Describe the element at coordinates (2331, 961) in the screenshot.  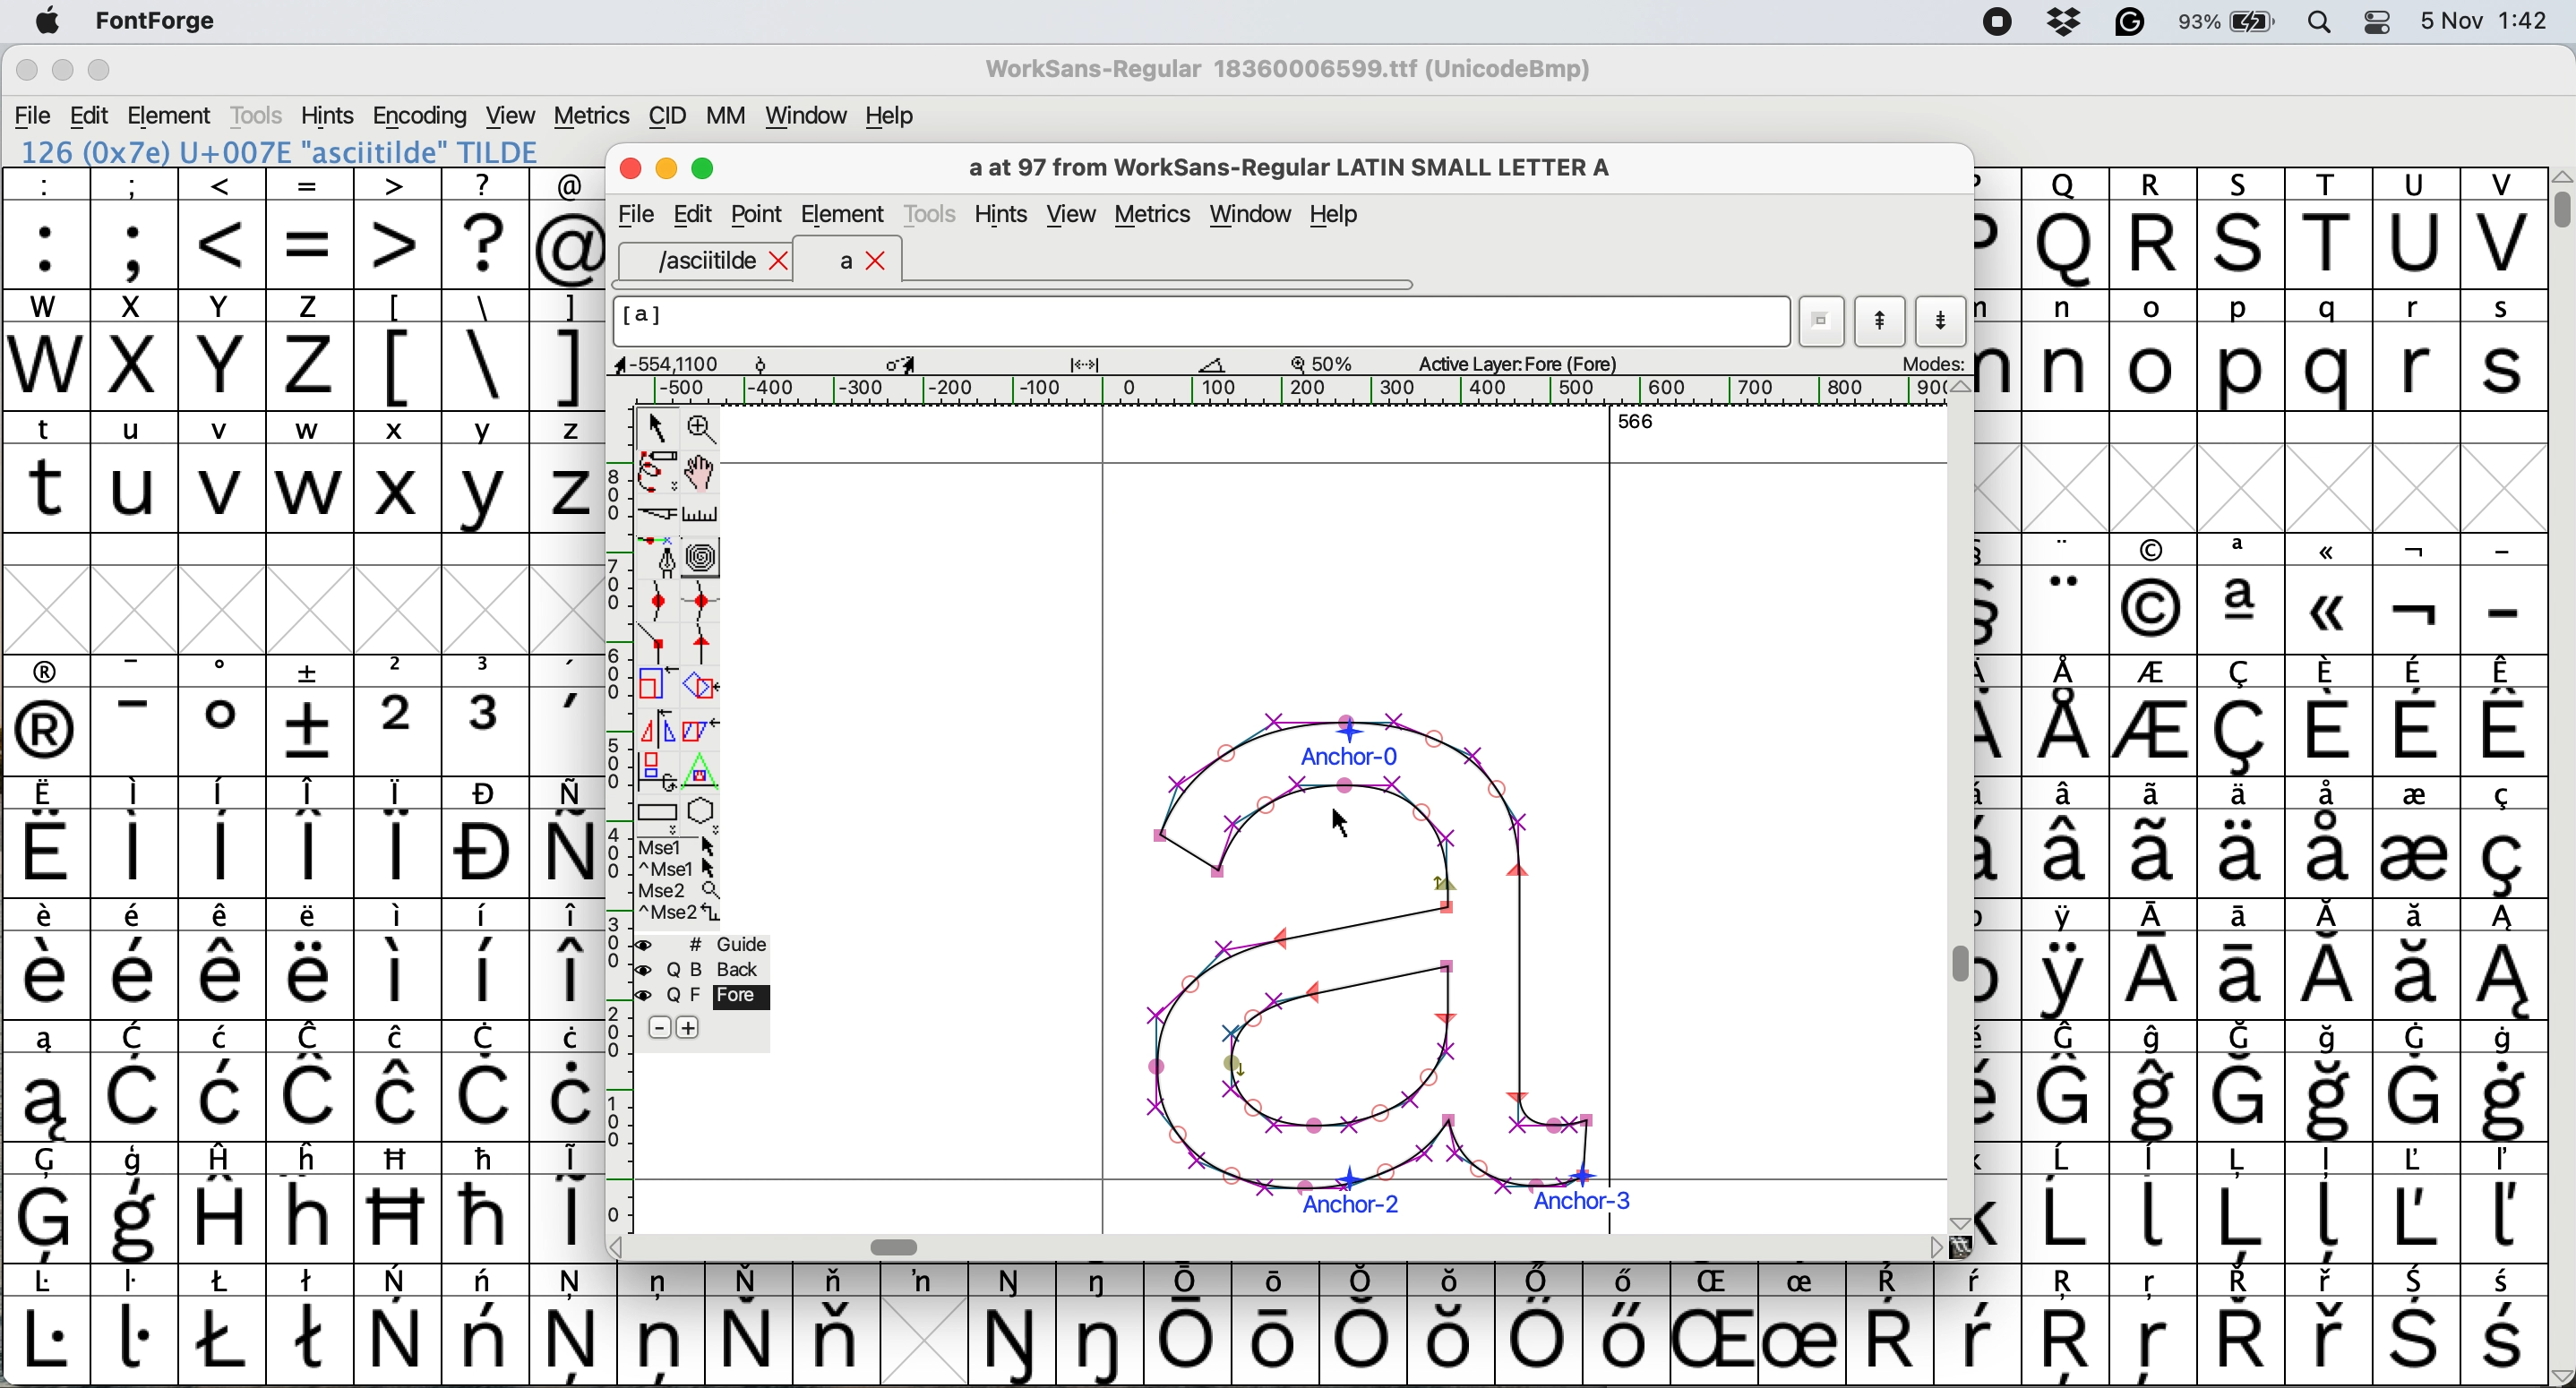
I see `symbol` at that location.